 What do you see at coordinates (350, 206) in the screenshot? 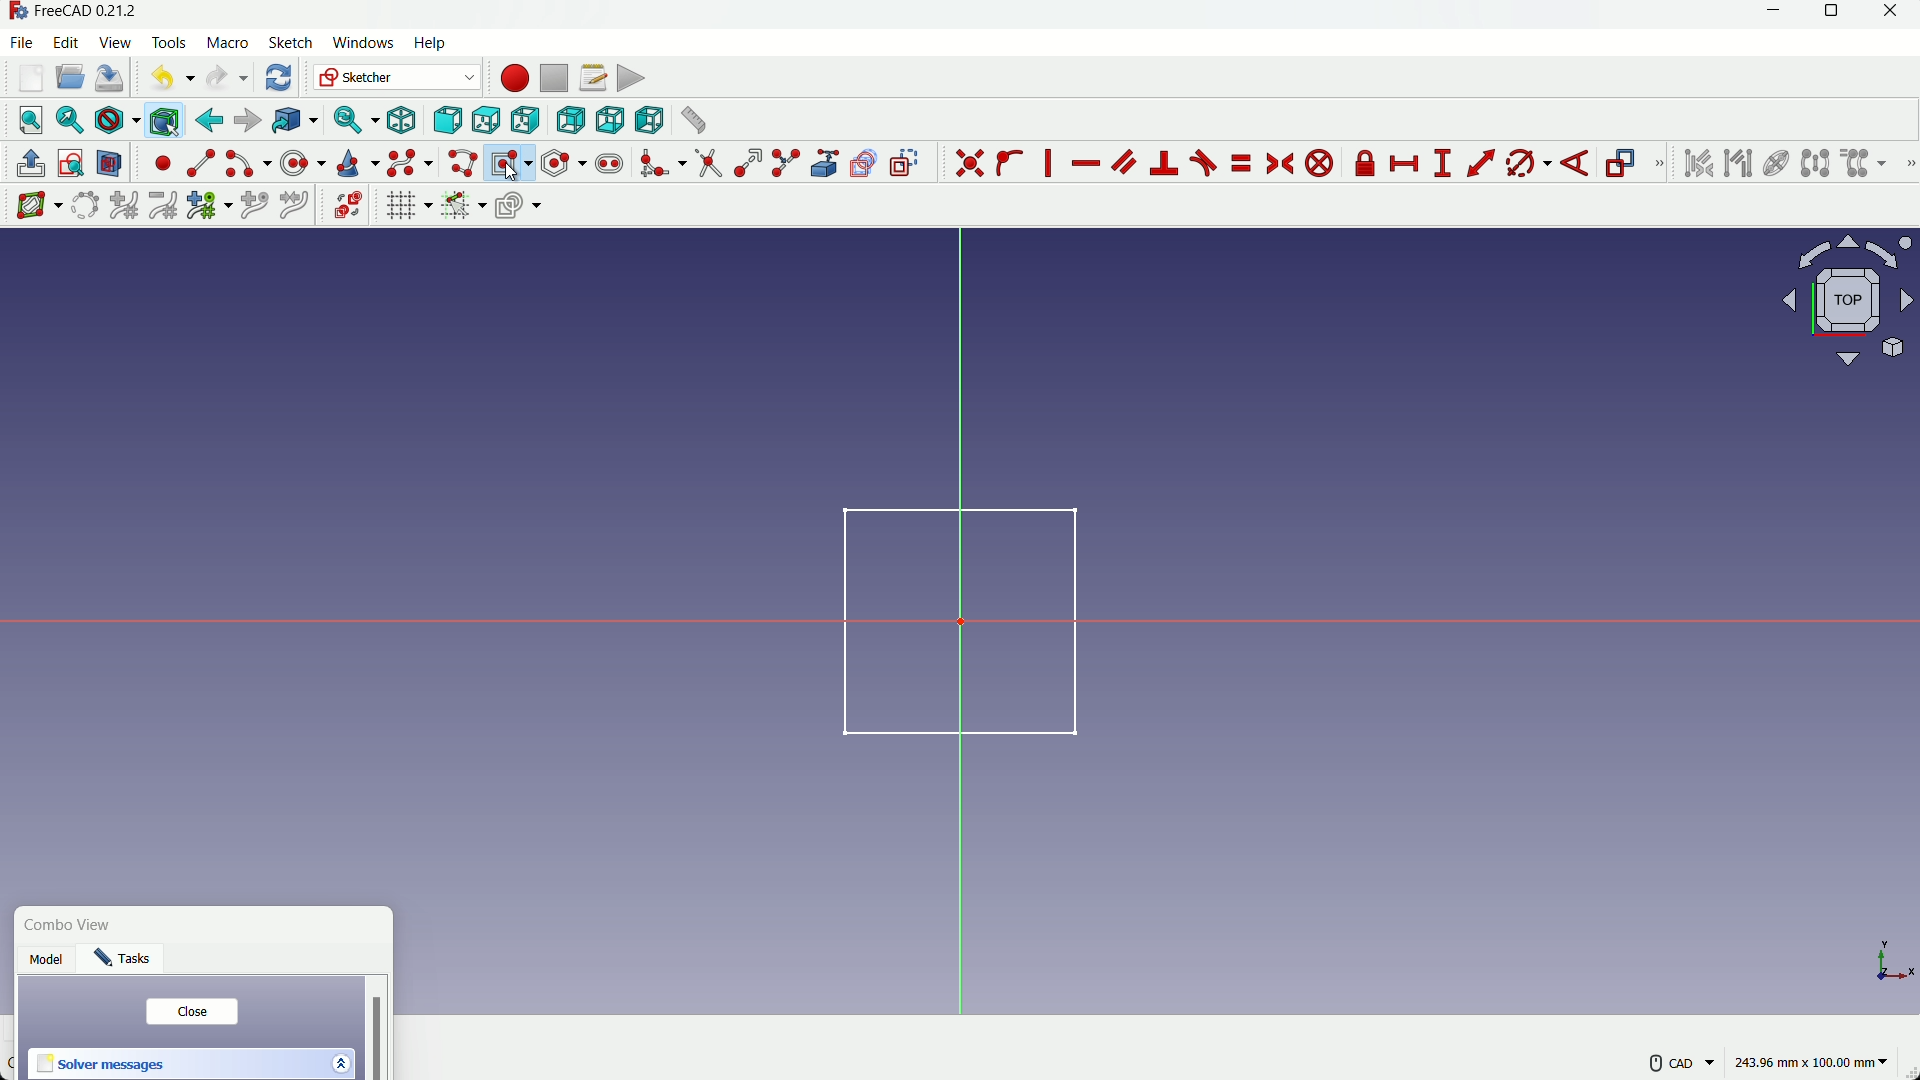
I see `switch virtual space` at bounding box center [350, 206].